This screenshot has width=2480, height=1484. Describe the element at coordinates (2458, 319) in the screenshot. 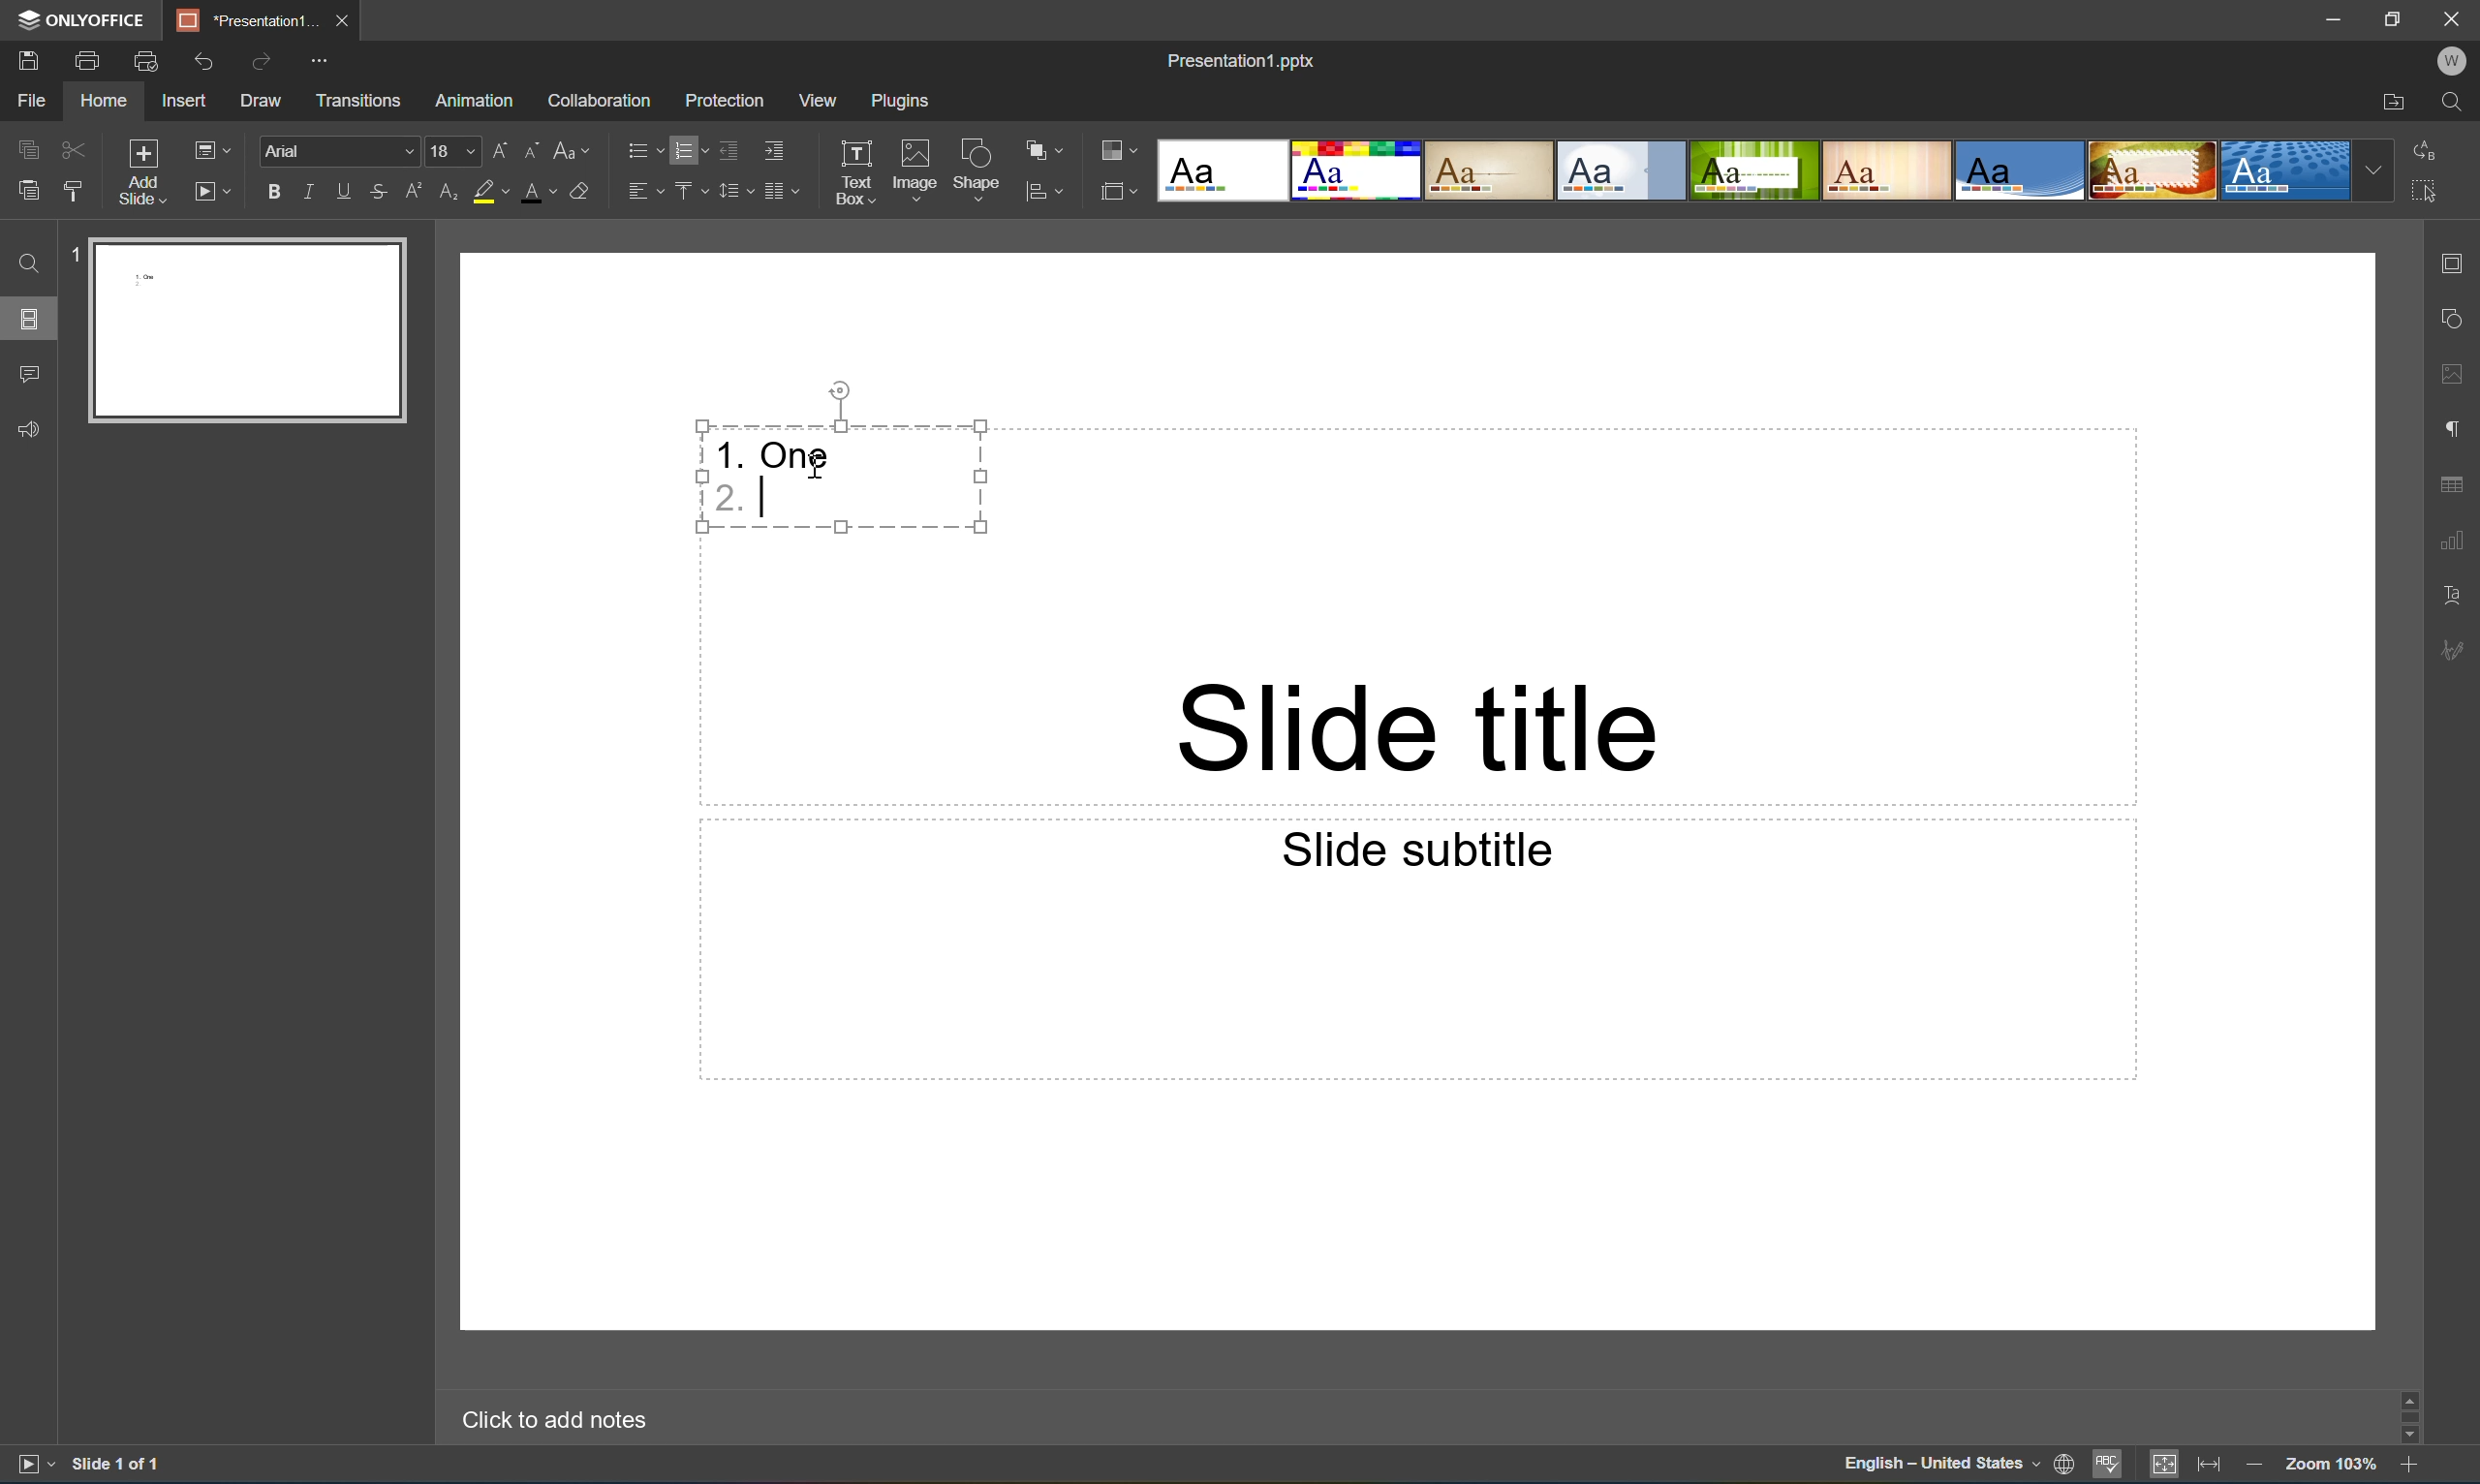

I see `Shape settings` at that location.